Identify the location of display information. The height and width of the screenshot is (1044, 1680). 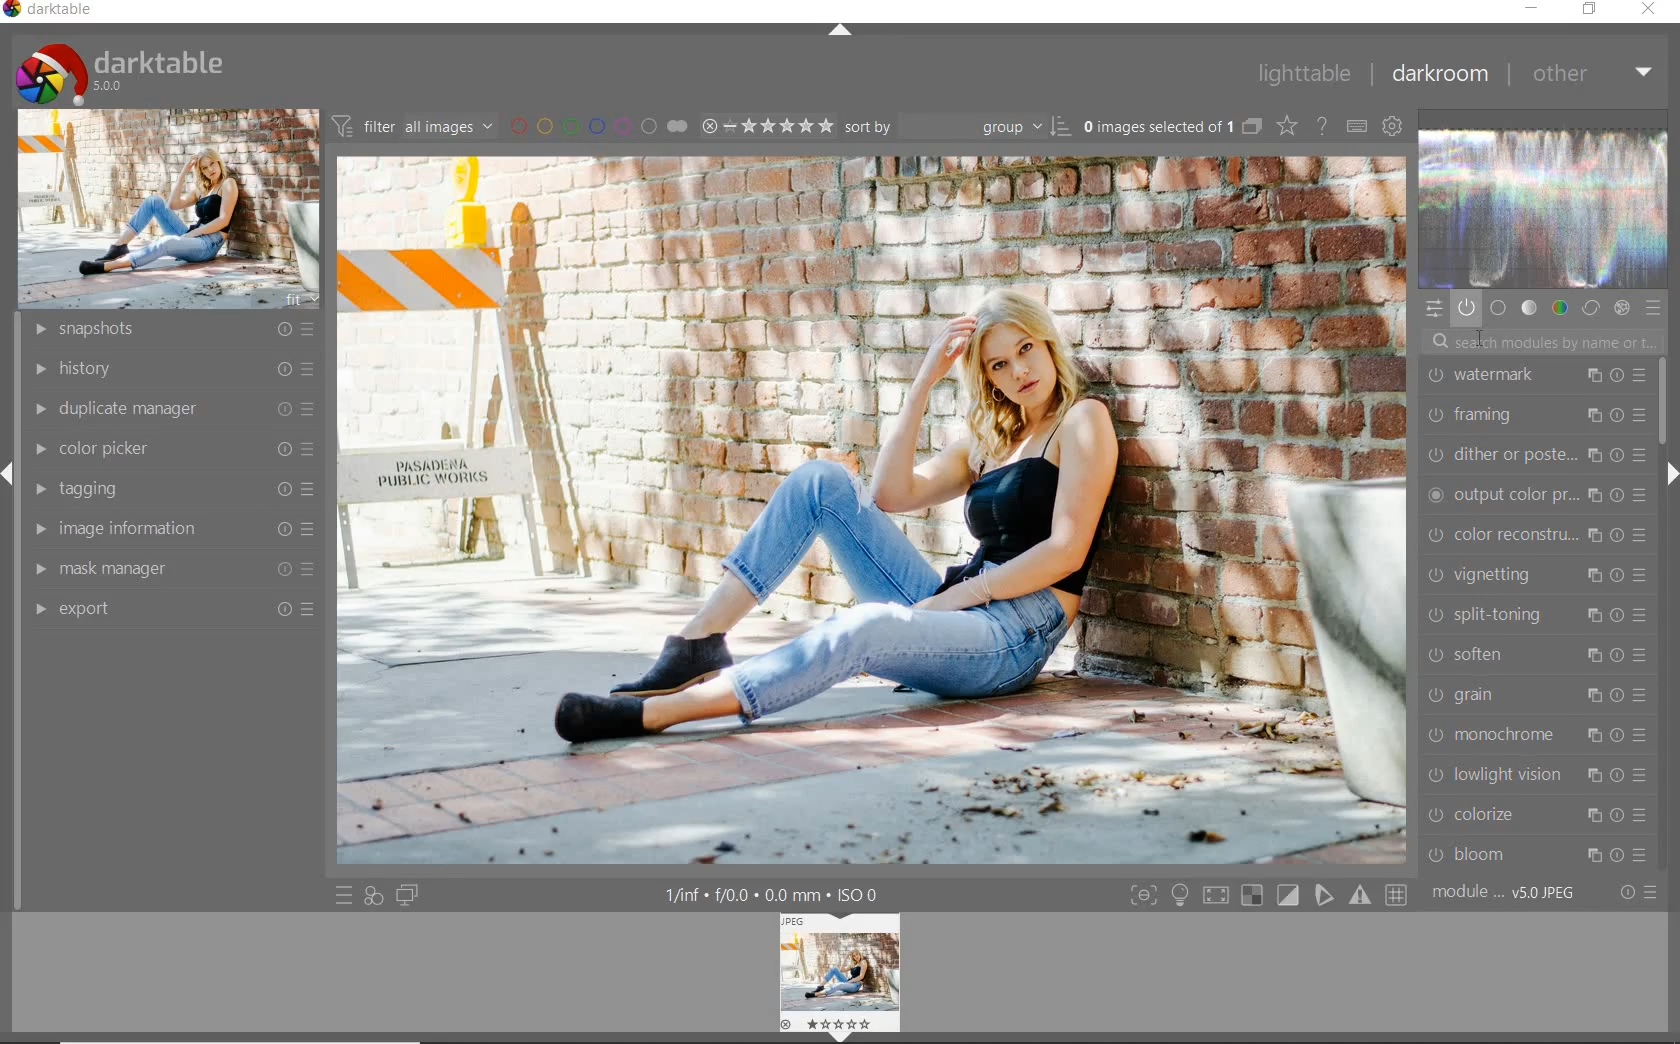
(788, 895).